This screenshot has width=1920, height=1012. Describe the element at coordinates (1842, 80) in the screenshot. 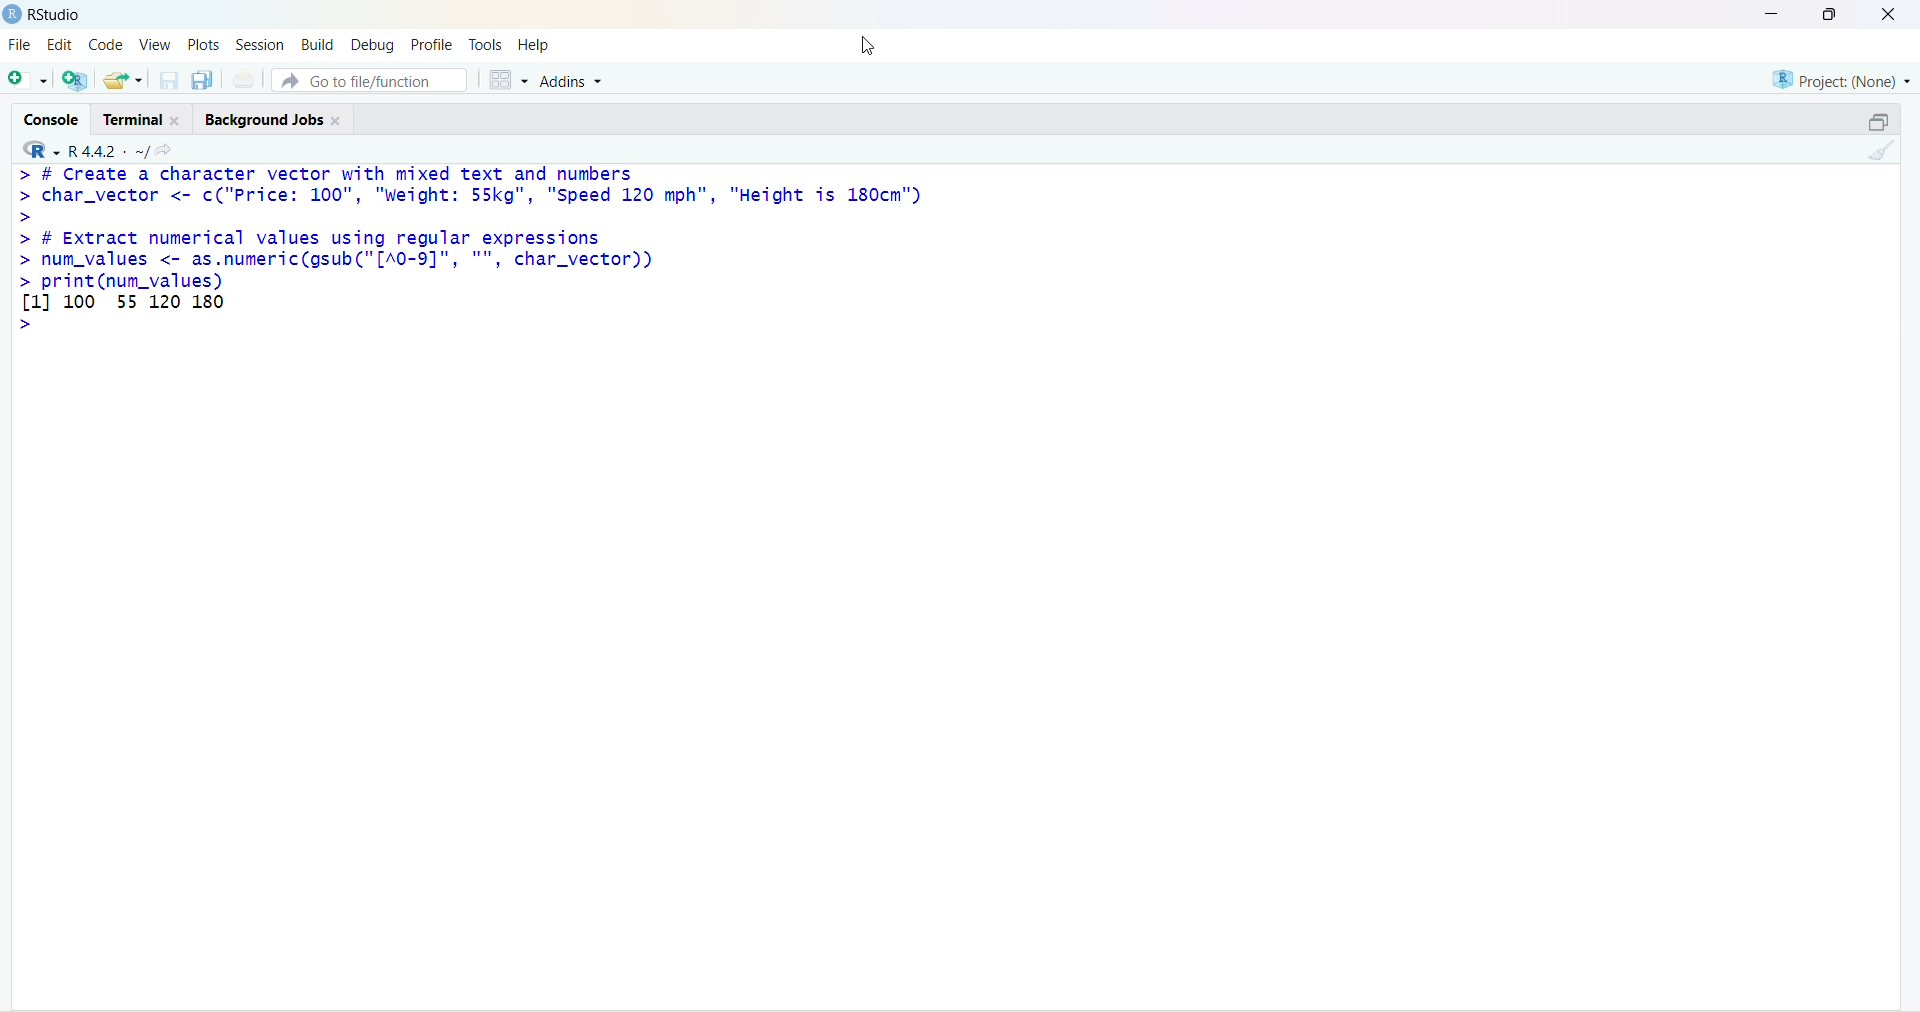

I see `project (none)` at that location.